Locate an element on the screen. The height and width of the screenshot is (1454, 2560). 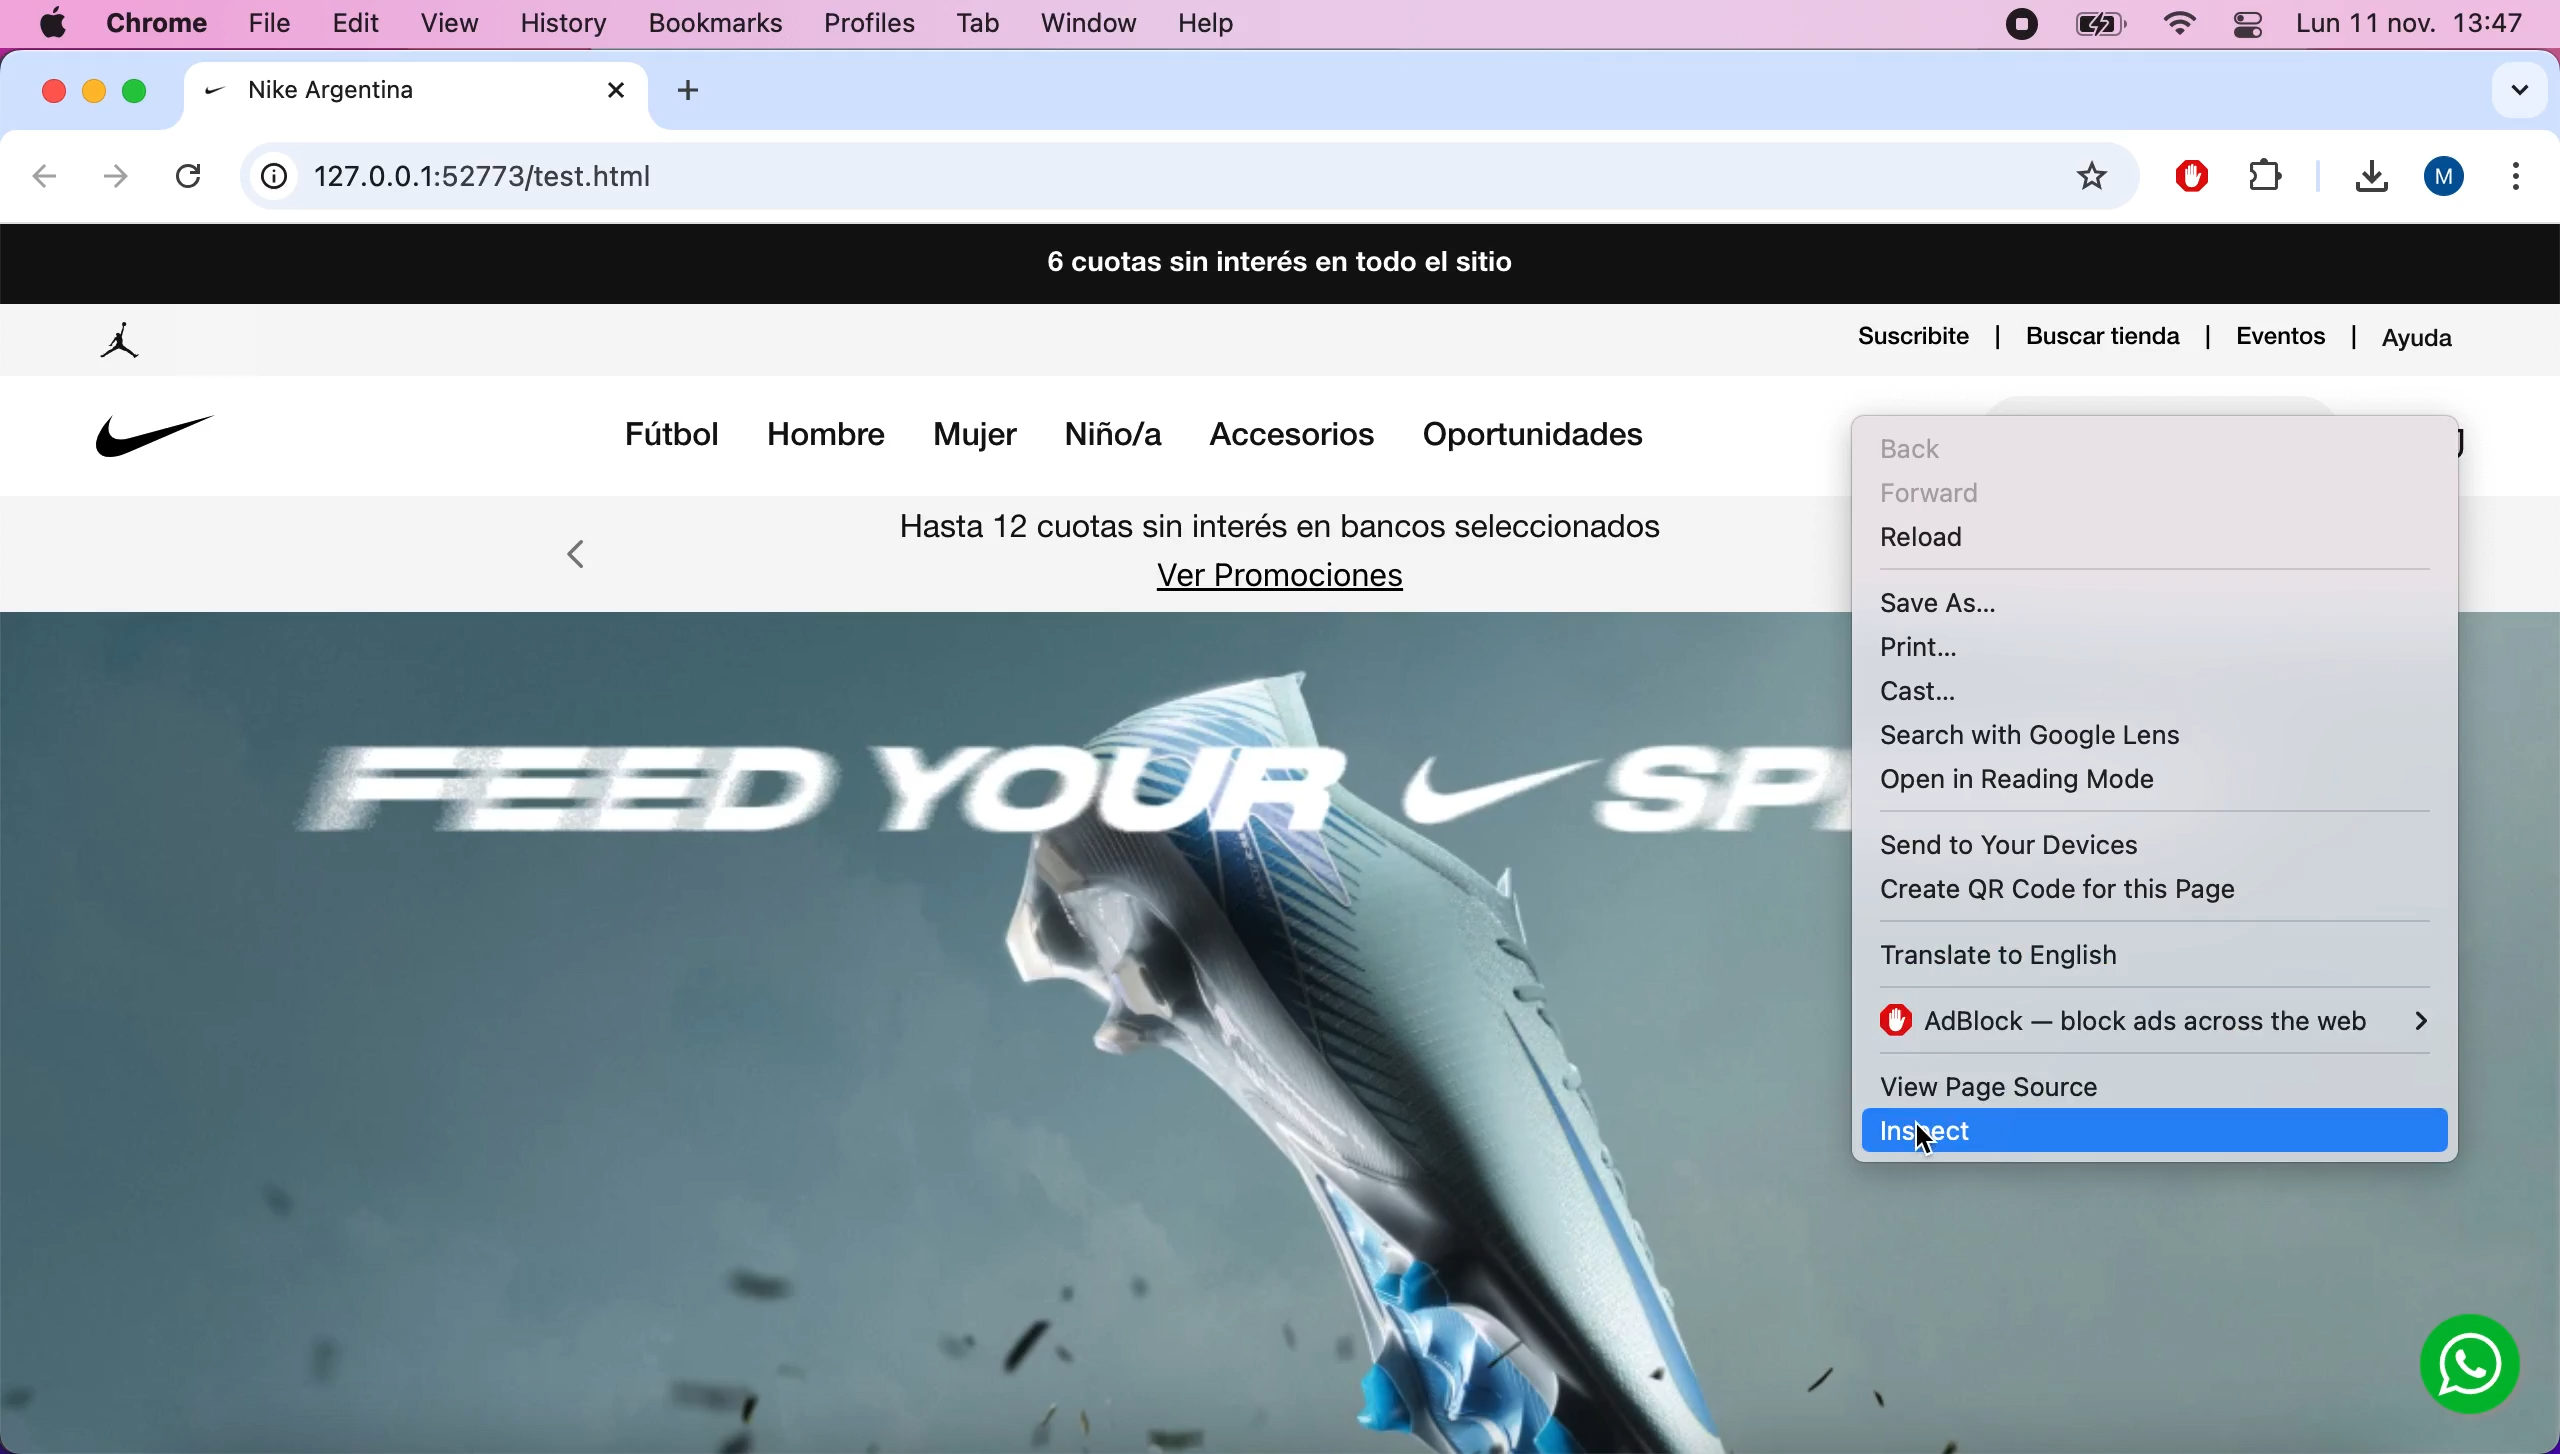
save as is located at coordinates (1957, 599).